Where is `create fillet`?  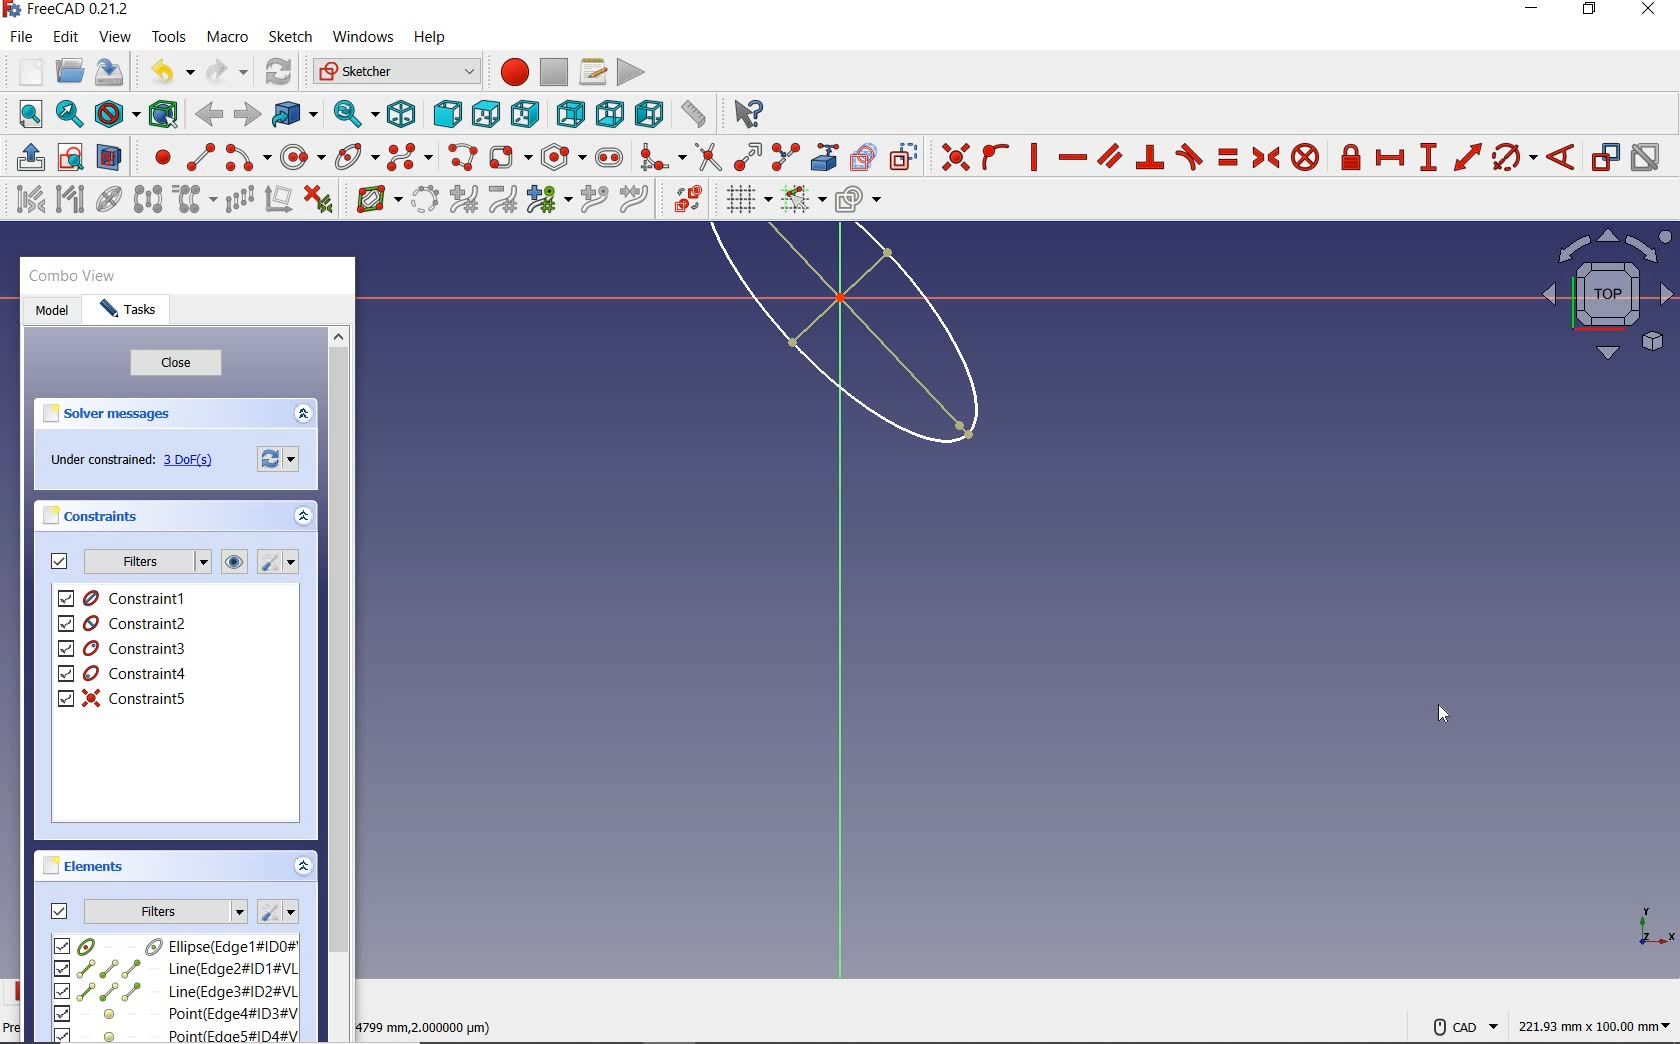
create fillet is located at coordinates (662, 154).